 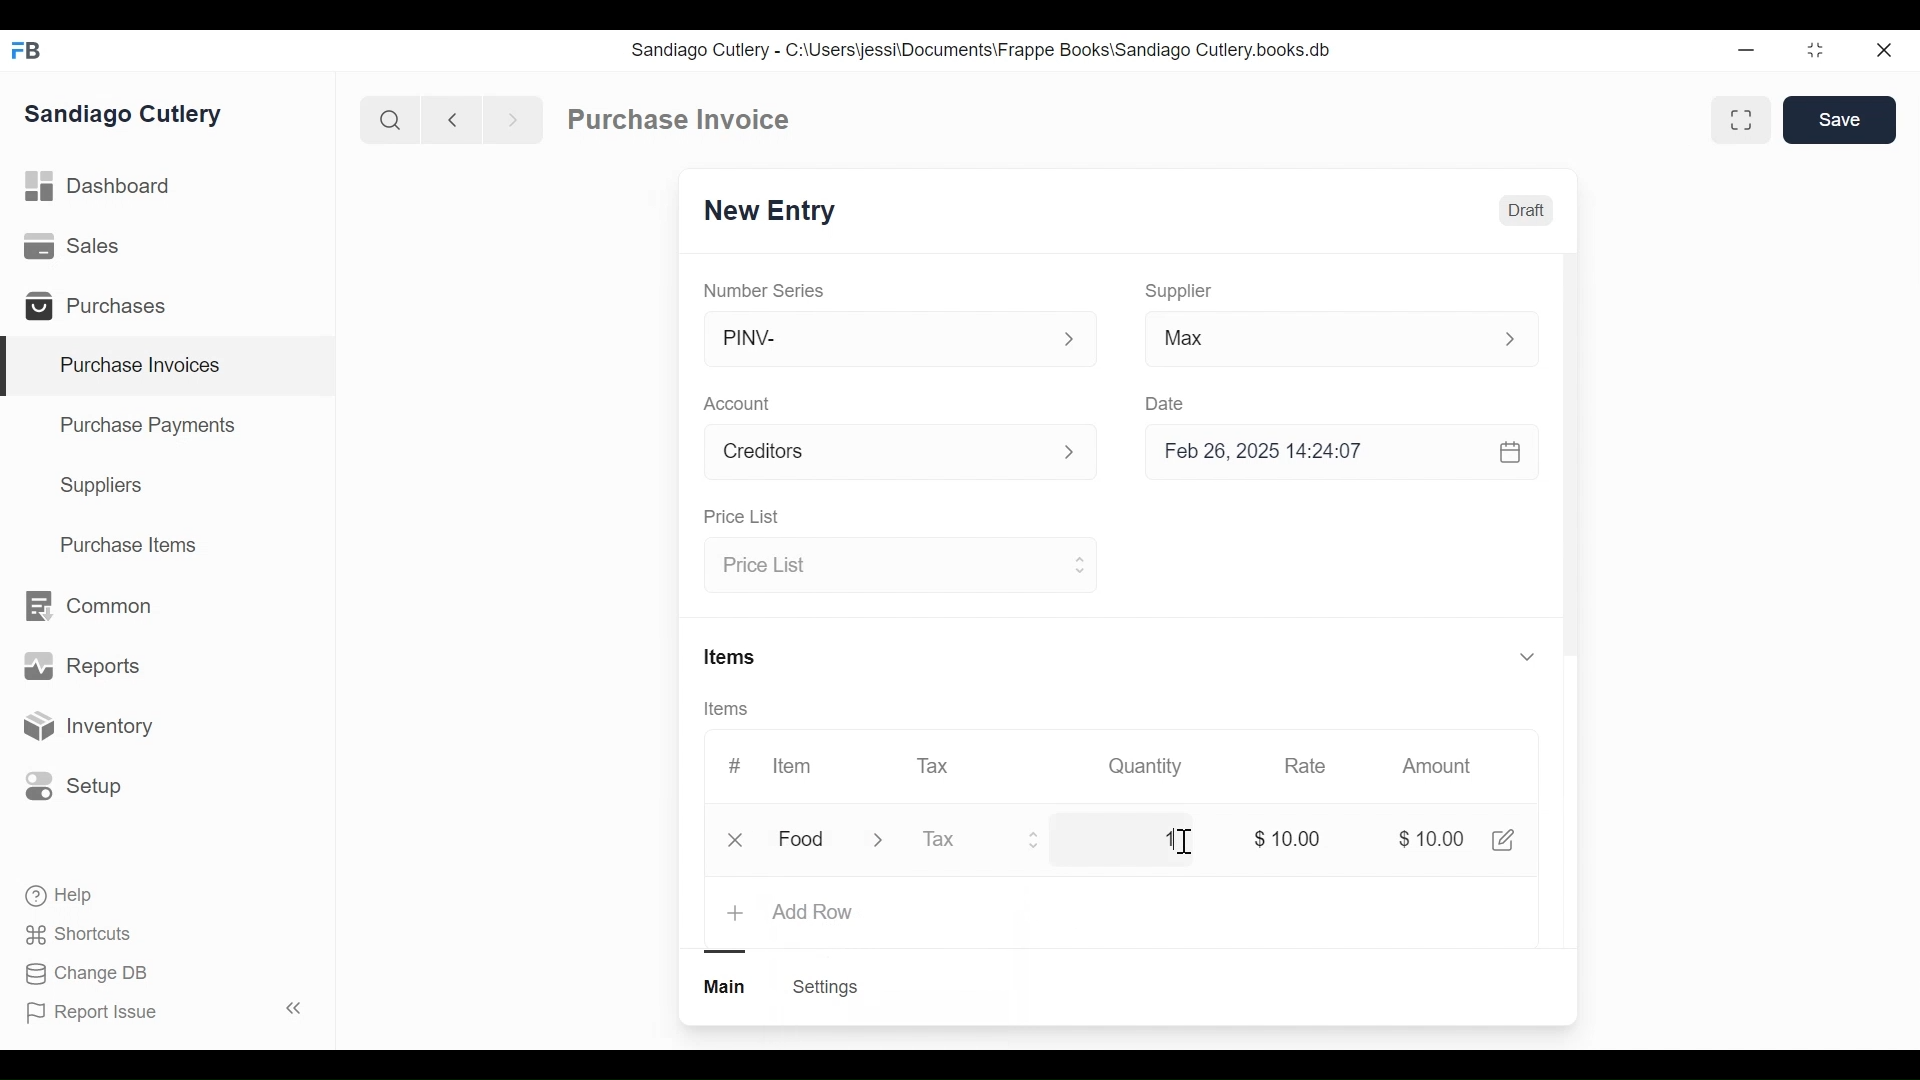 I want to click on Purchase Invoices, so click(x=169, y=367).